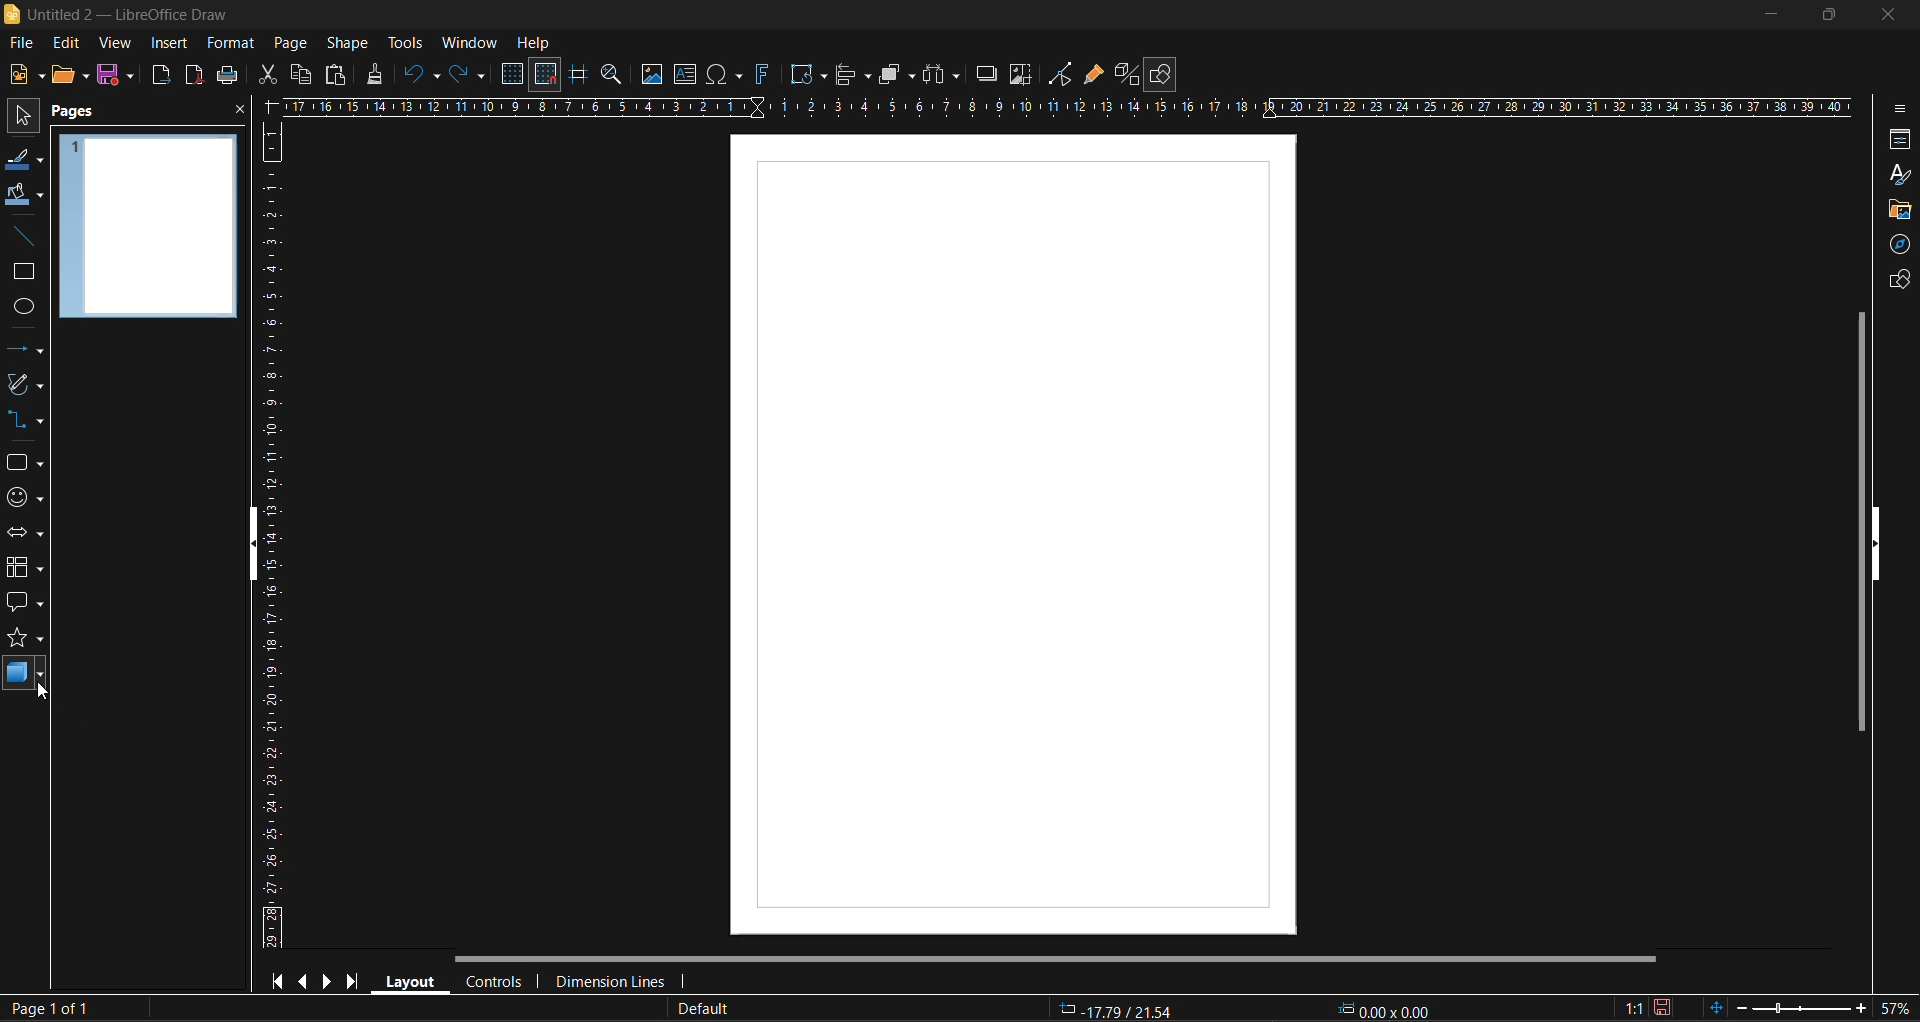 This screenshot has height=1022, width=1920. What do you see at coordinates (153, 229) in the screenshot?
I see `page preview` at bounding box center [153, 229].